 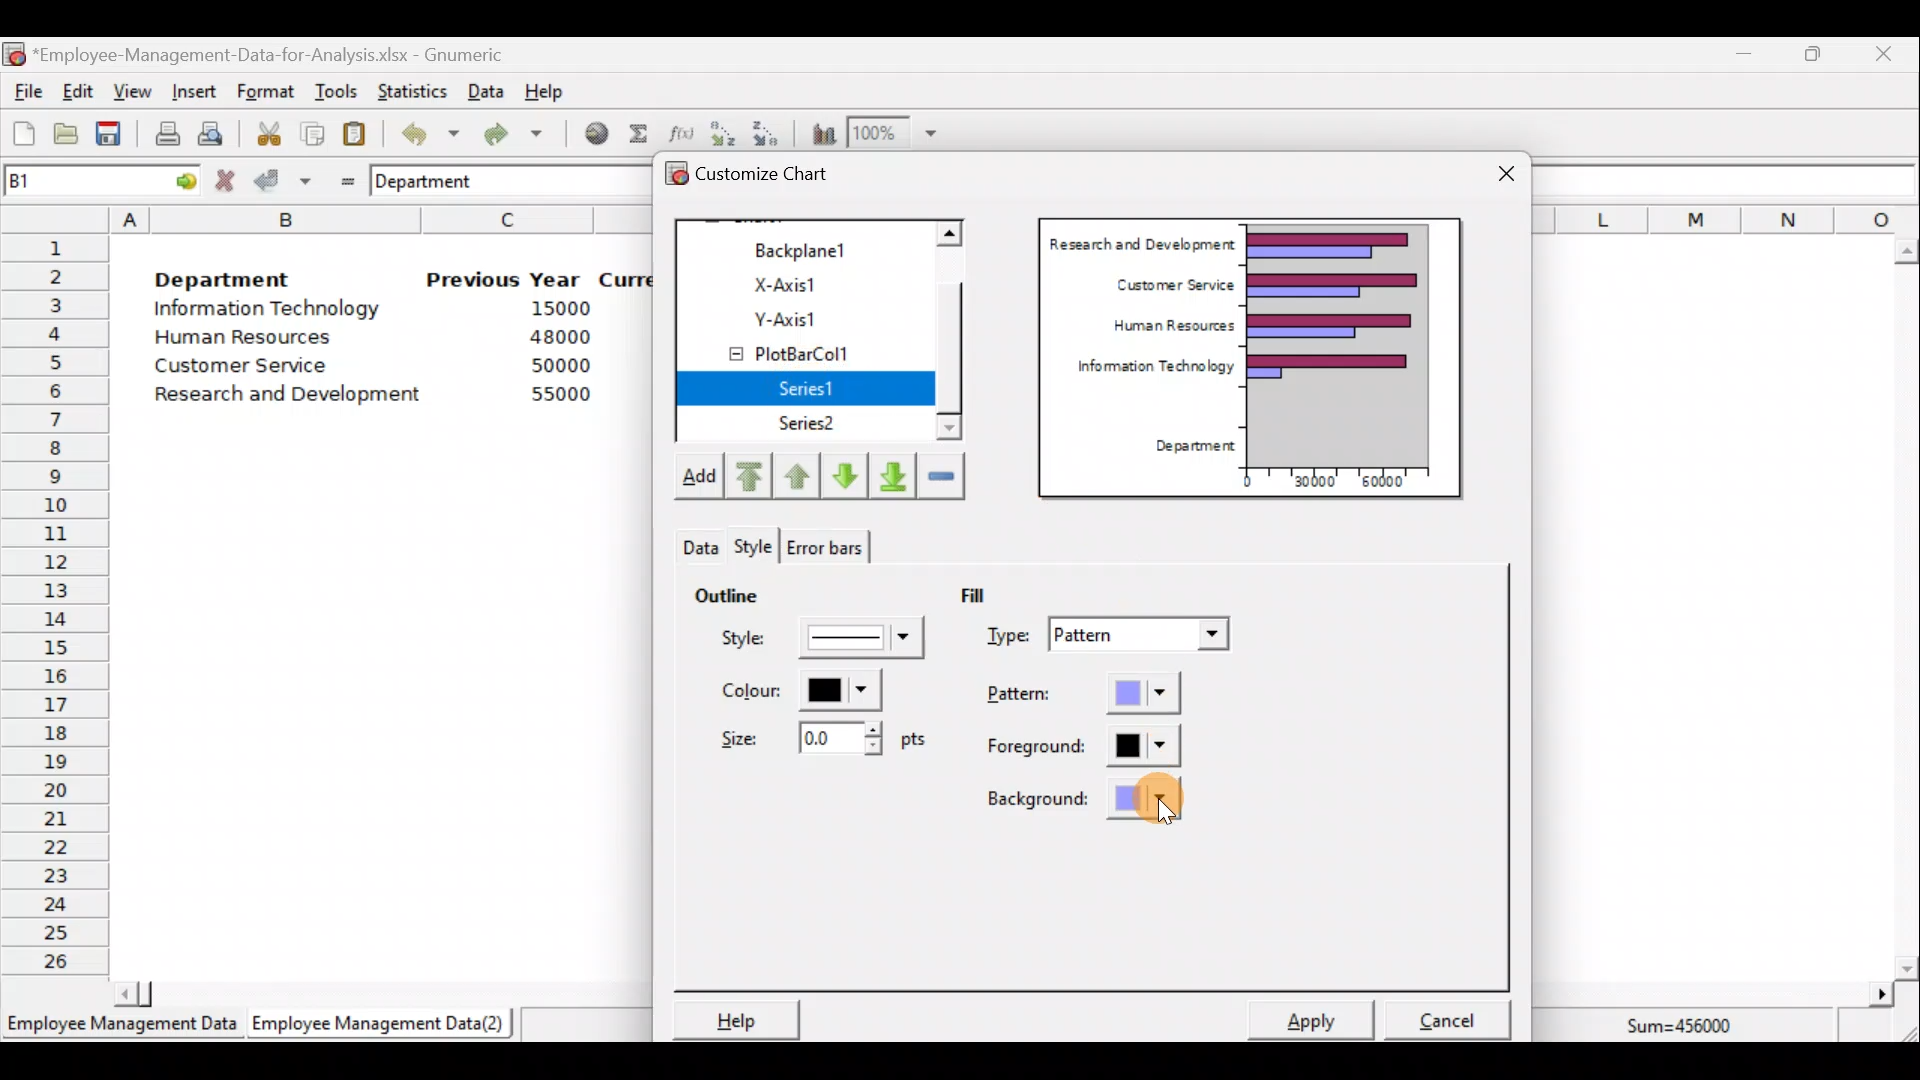 I want to click on Employee Management Data, so click(x=120, y=1030).